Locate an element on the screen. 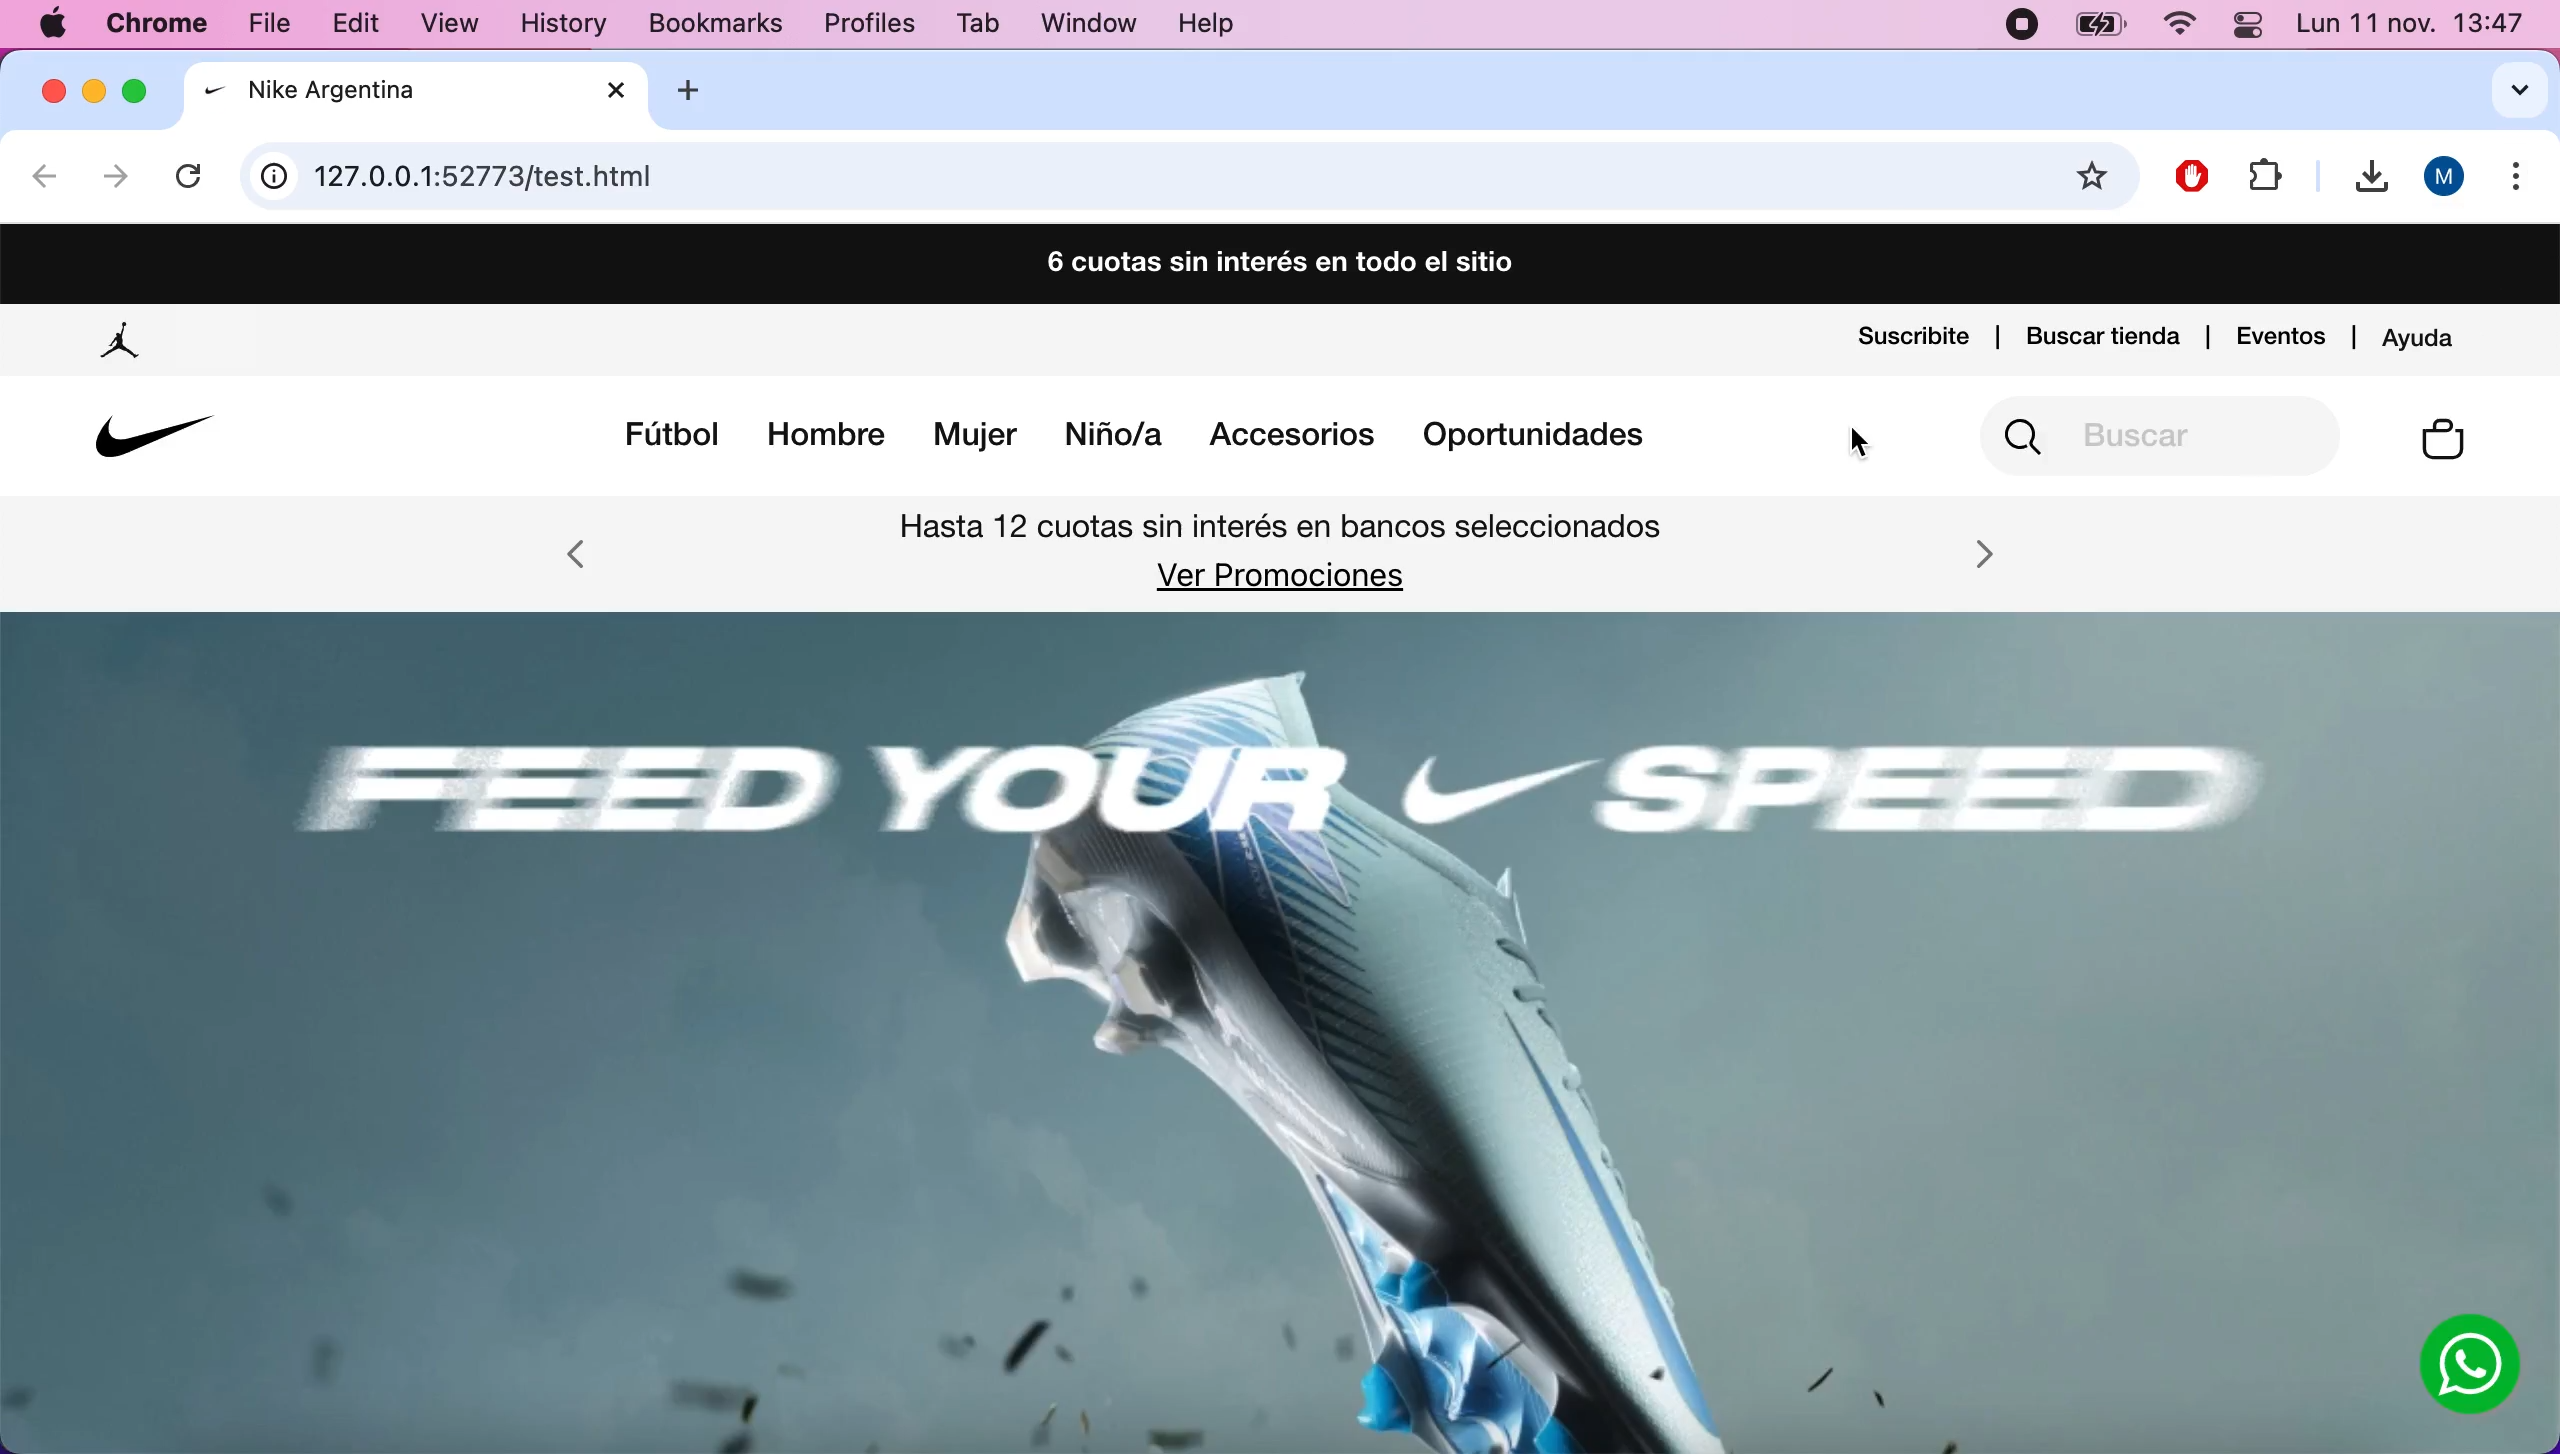  tab is located at coordinates (419, 93).